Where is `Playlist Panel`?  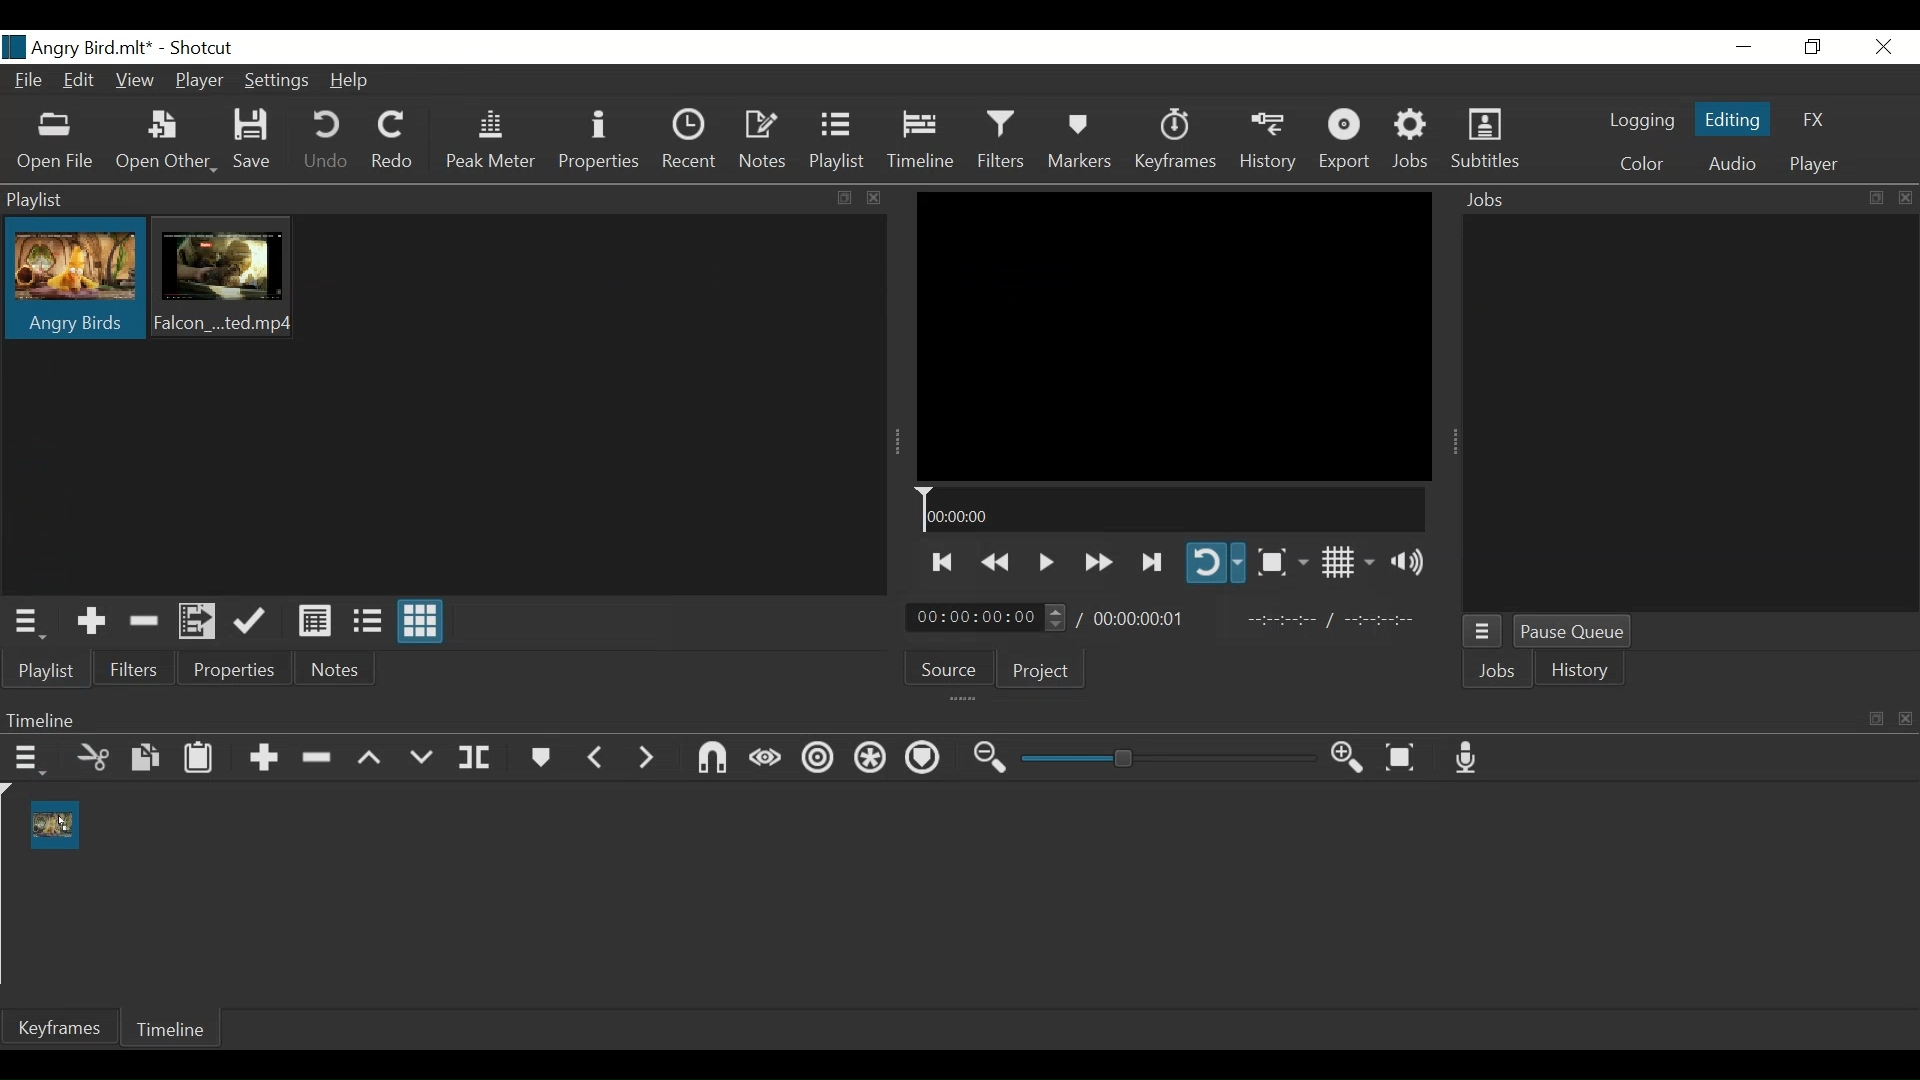
Playlist Panel is located at coordinates (439, 200).